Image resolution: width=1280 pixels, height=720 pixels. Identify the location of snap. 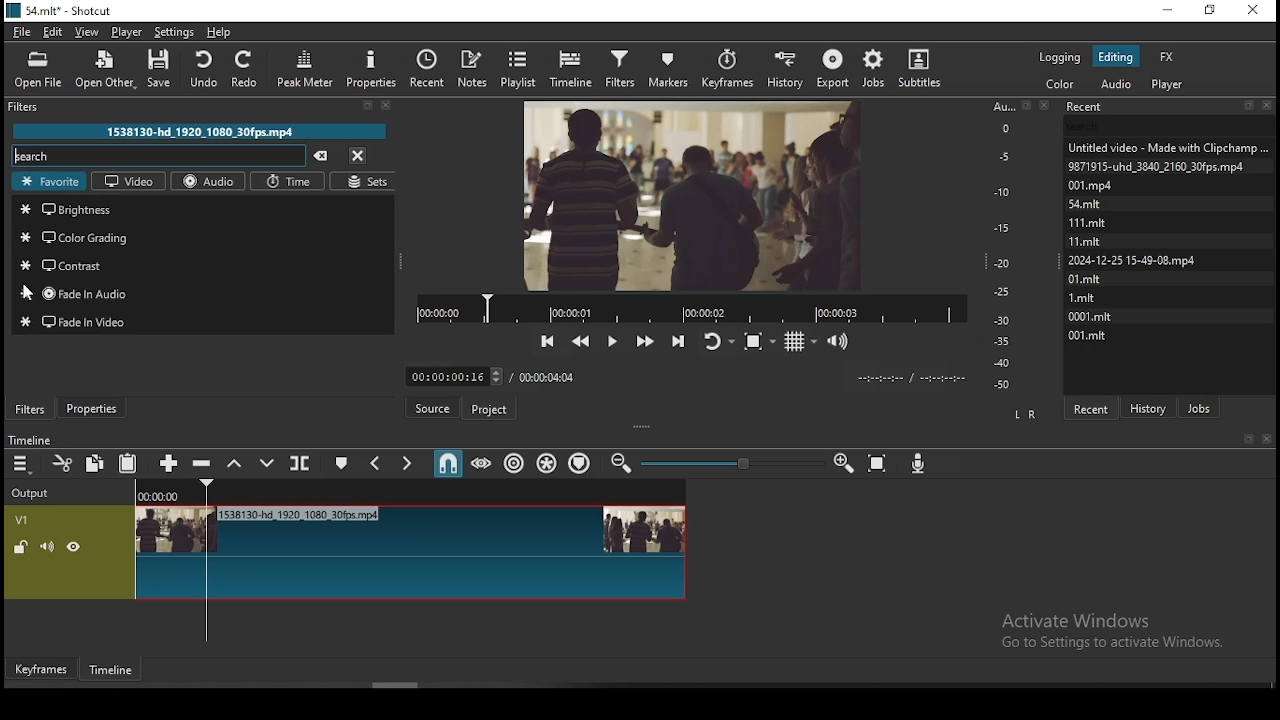
(447, 464).